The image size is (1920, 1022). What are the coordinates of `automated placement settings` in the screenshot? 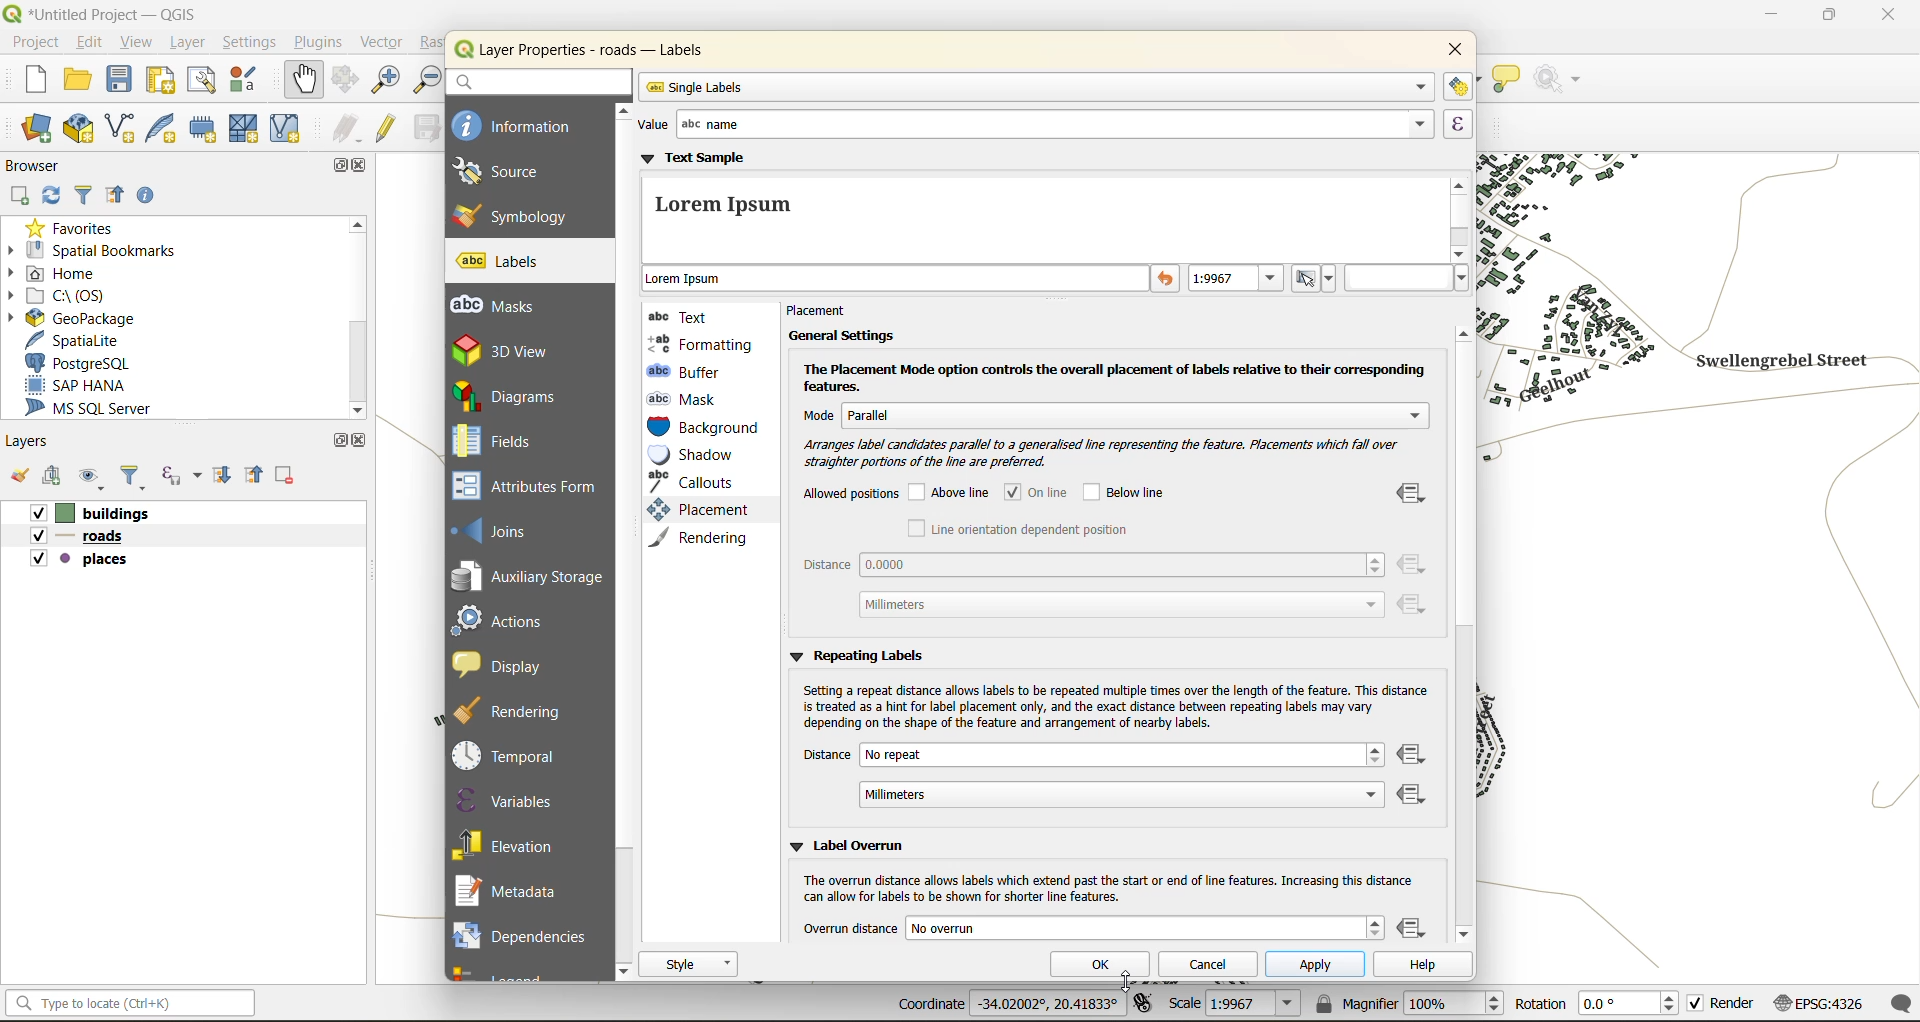 It's located at (1459, 86).